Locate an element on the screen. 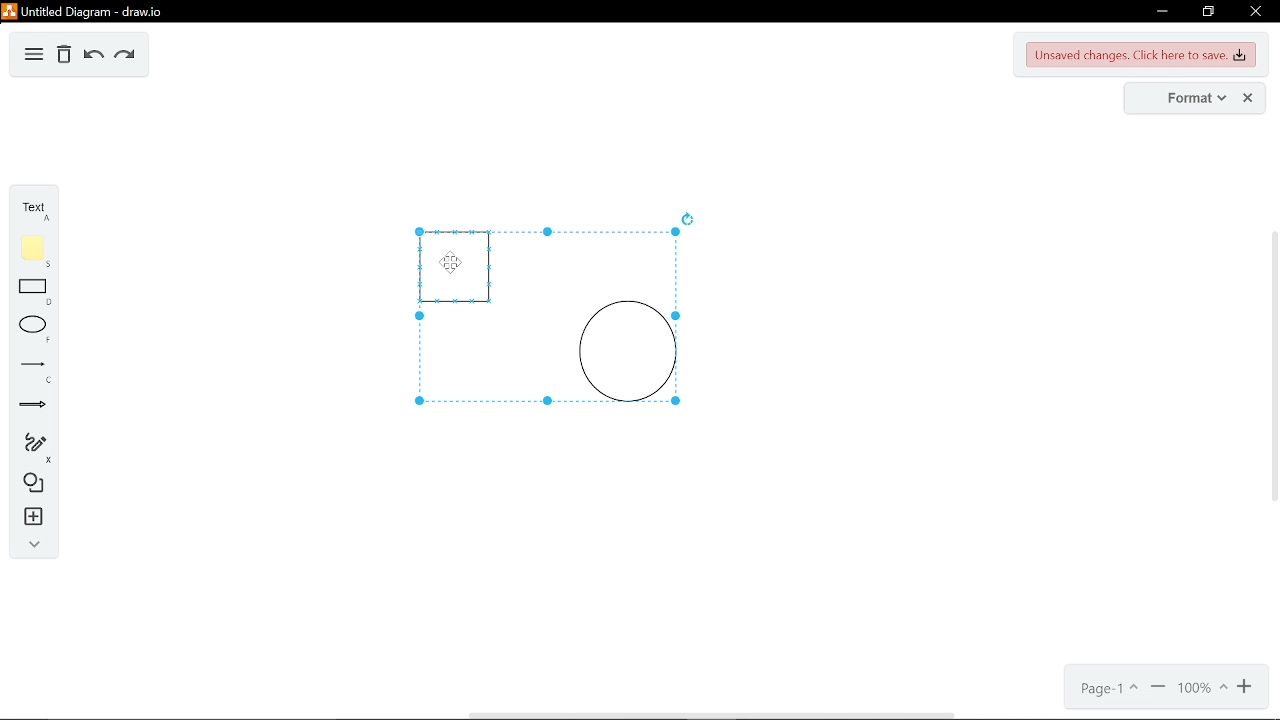 This screenshot has width=1280, height=720. close format is located at coordinates (1249, 98).